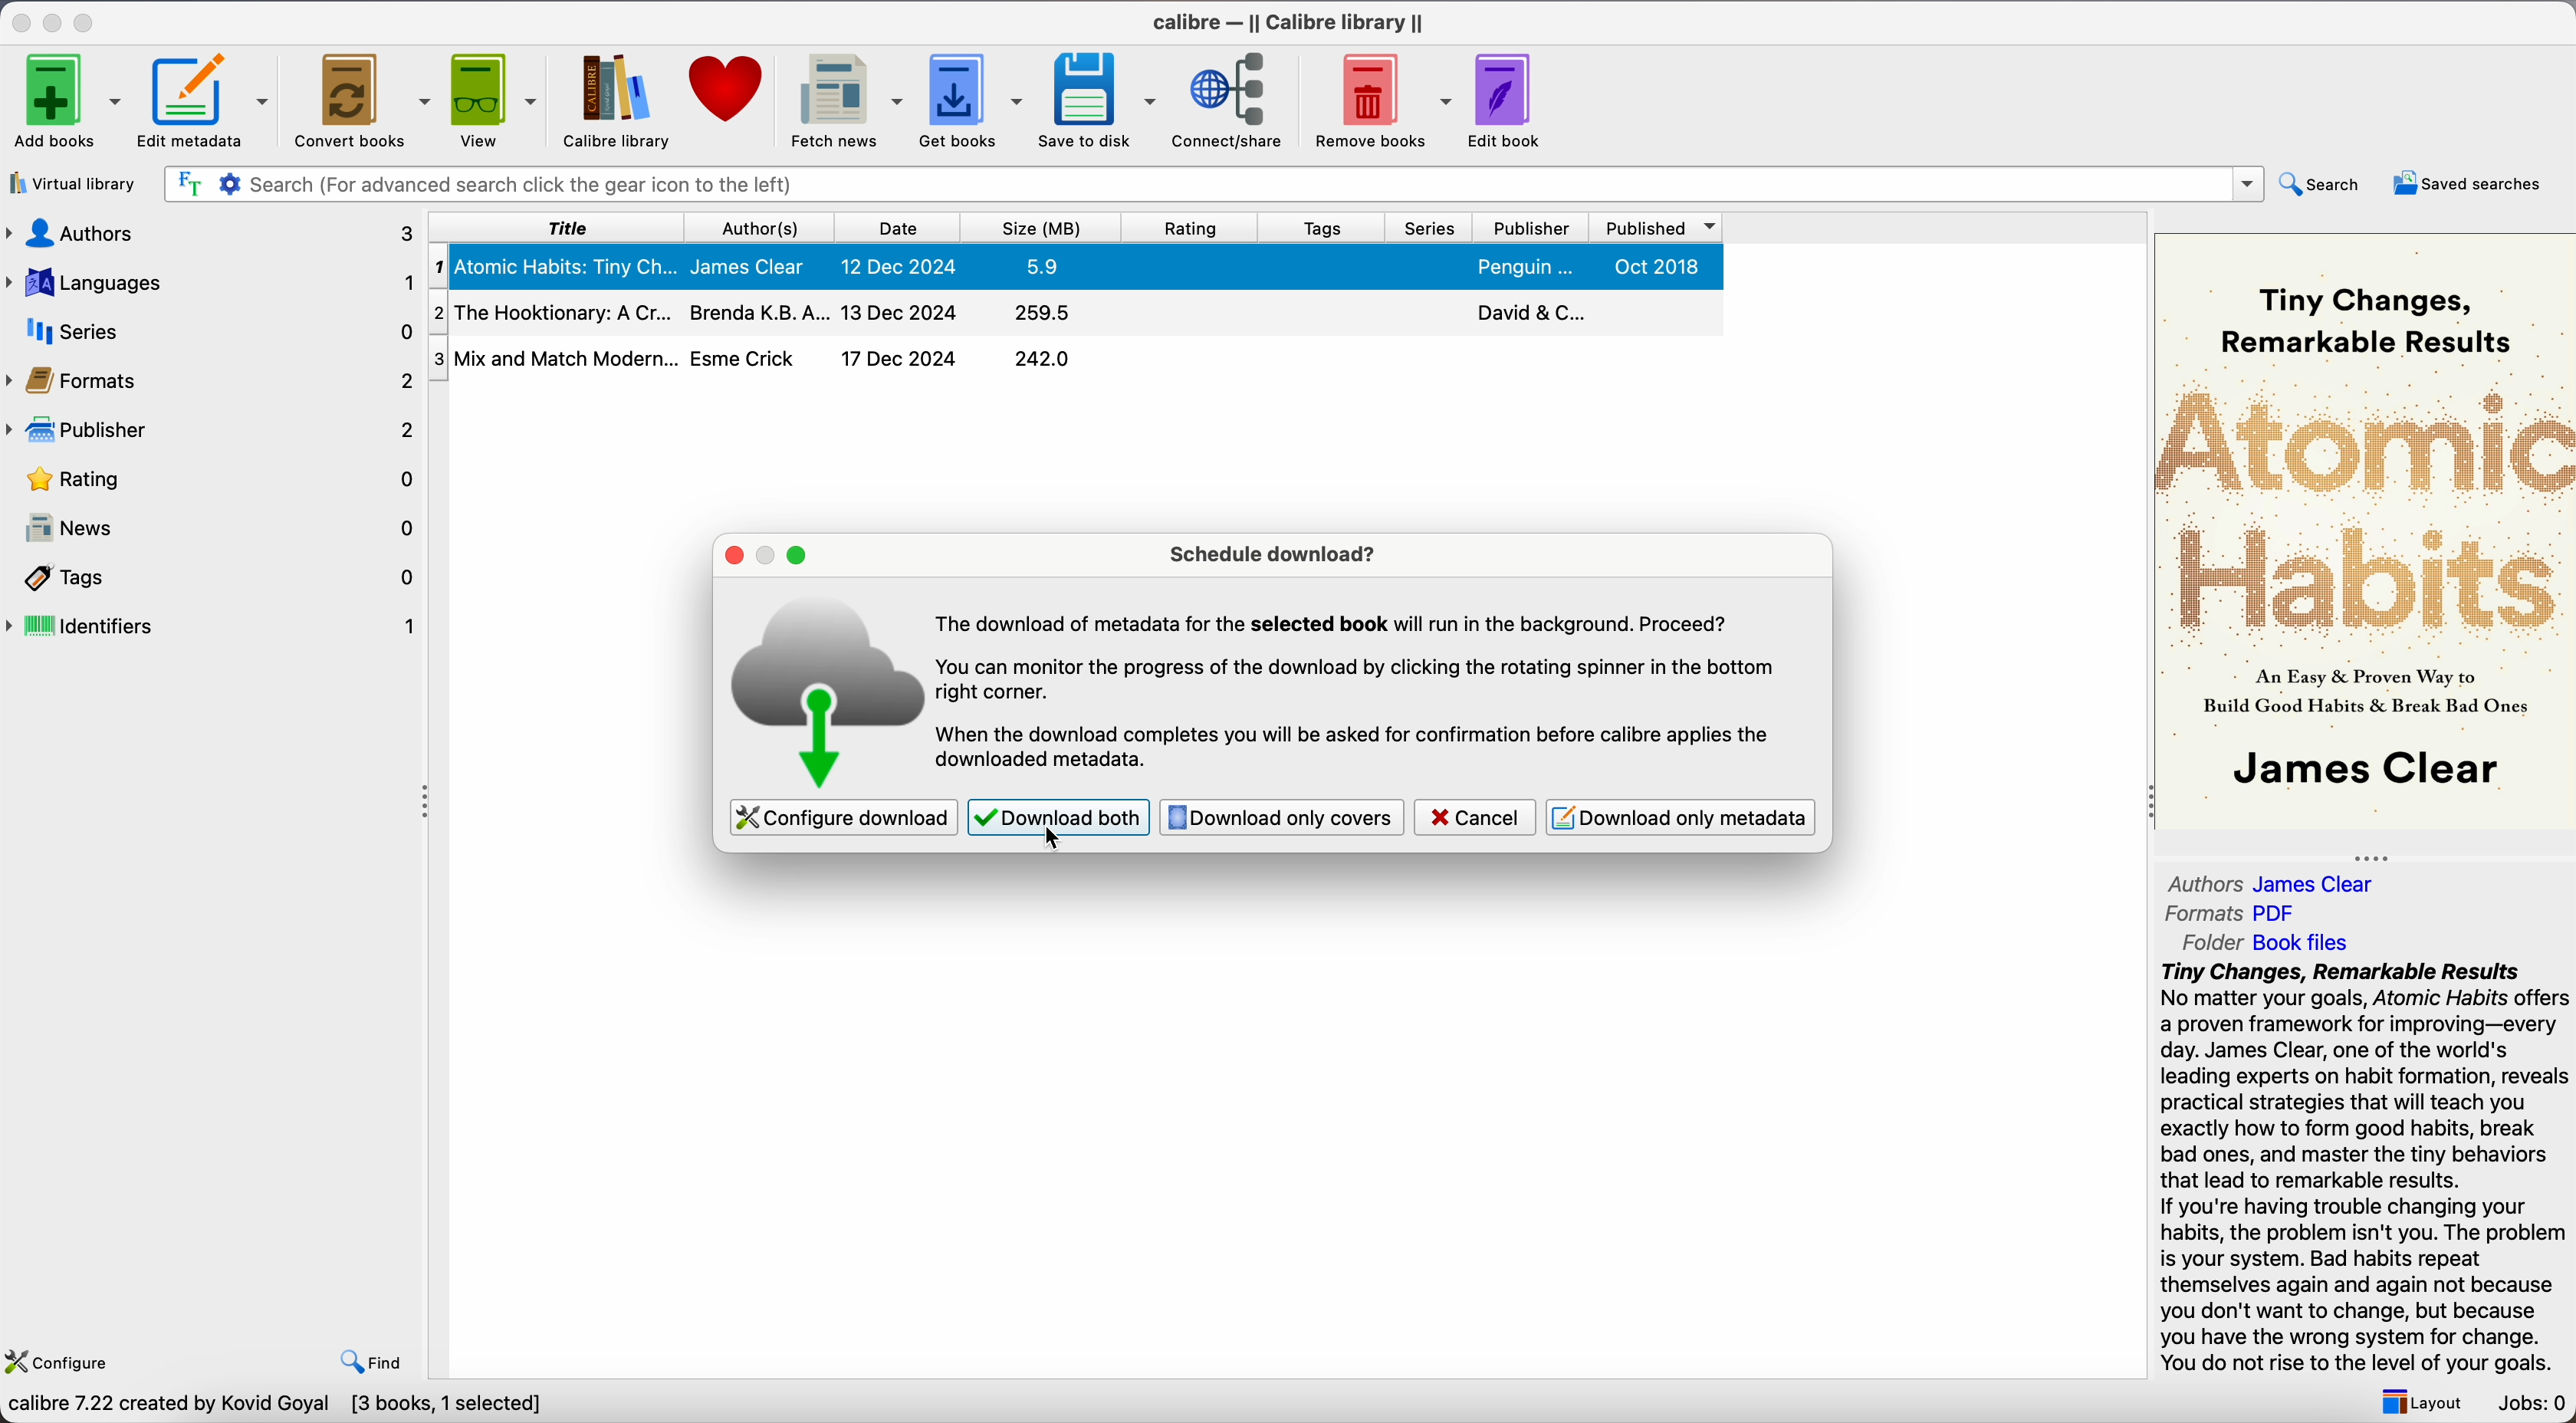  I want to click on tags, so click(222, 578).